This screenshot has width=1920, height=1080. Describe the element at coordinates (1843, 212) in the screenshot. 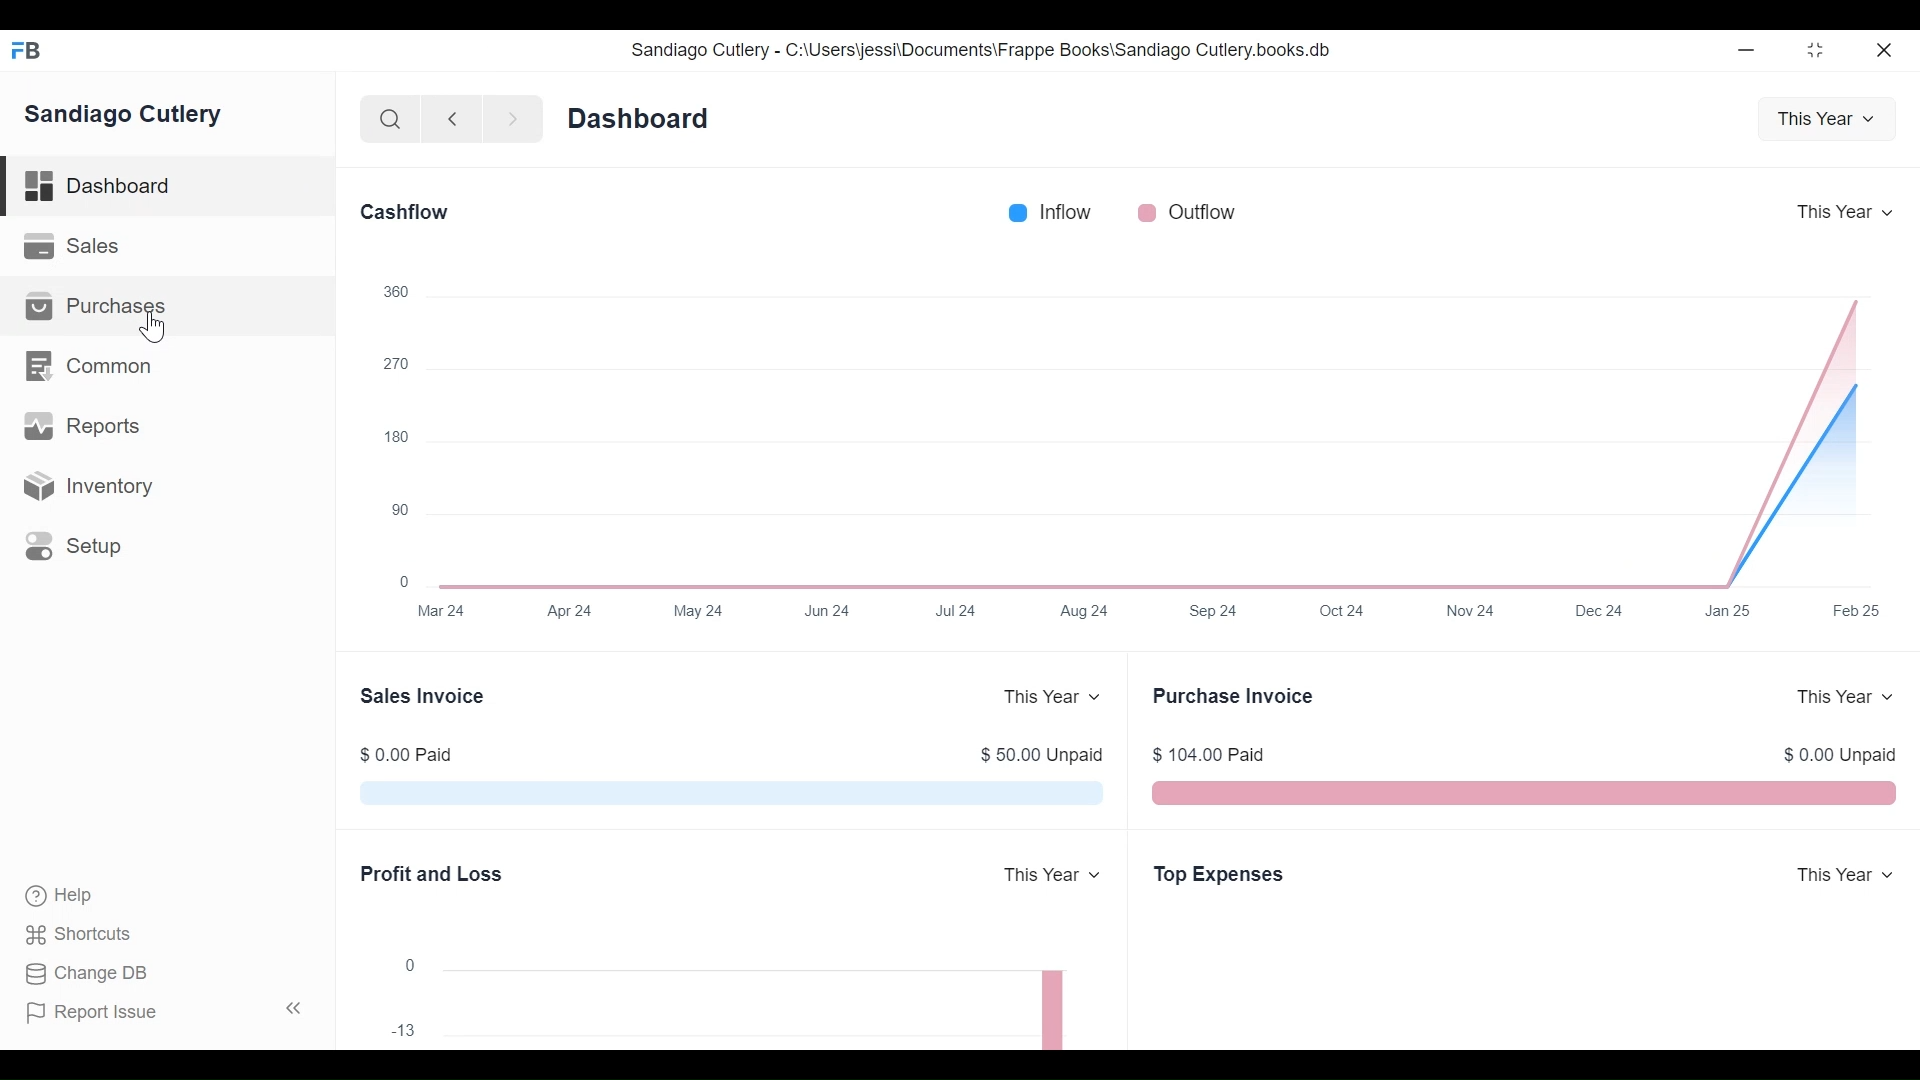

I see `This Year` at that location.